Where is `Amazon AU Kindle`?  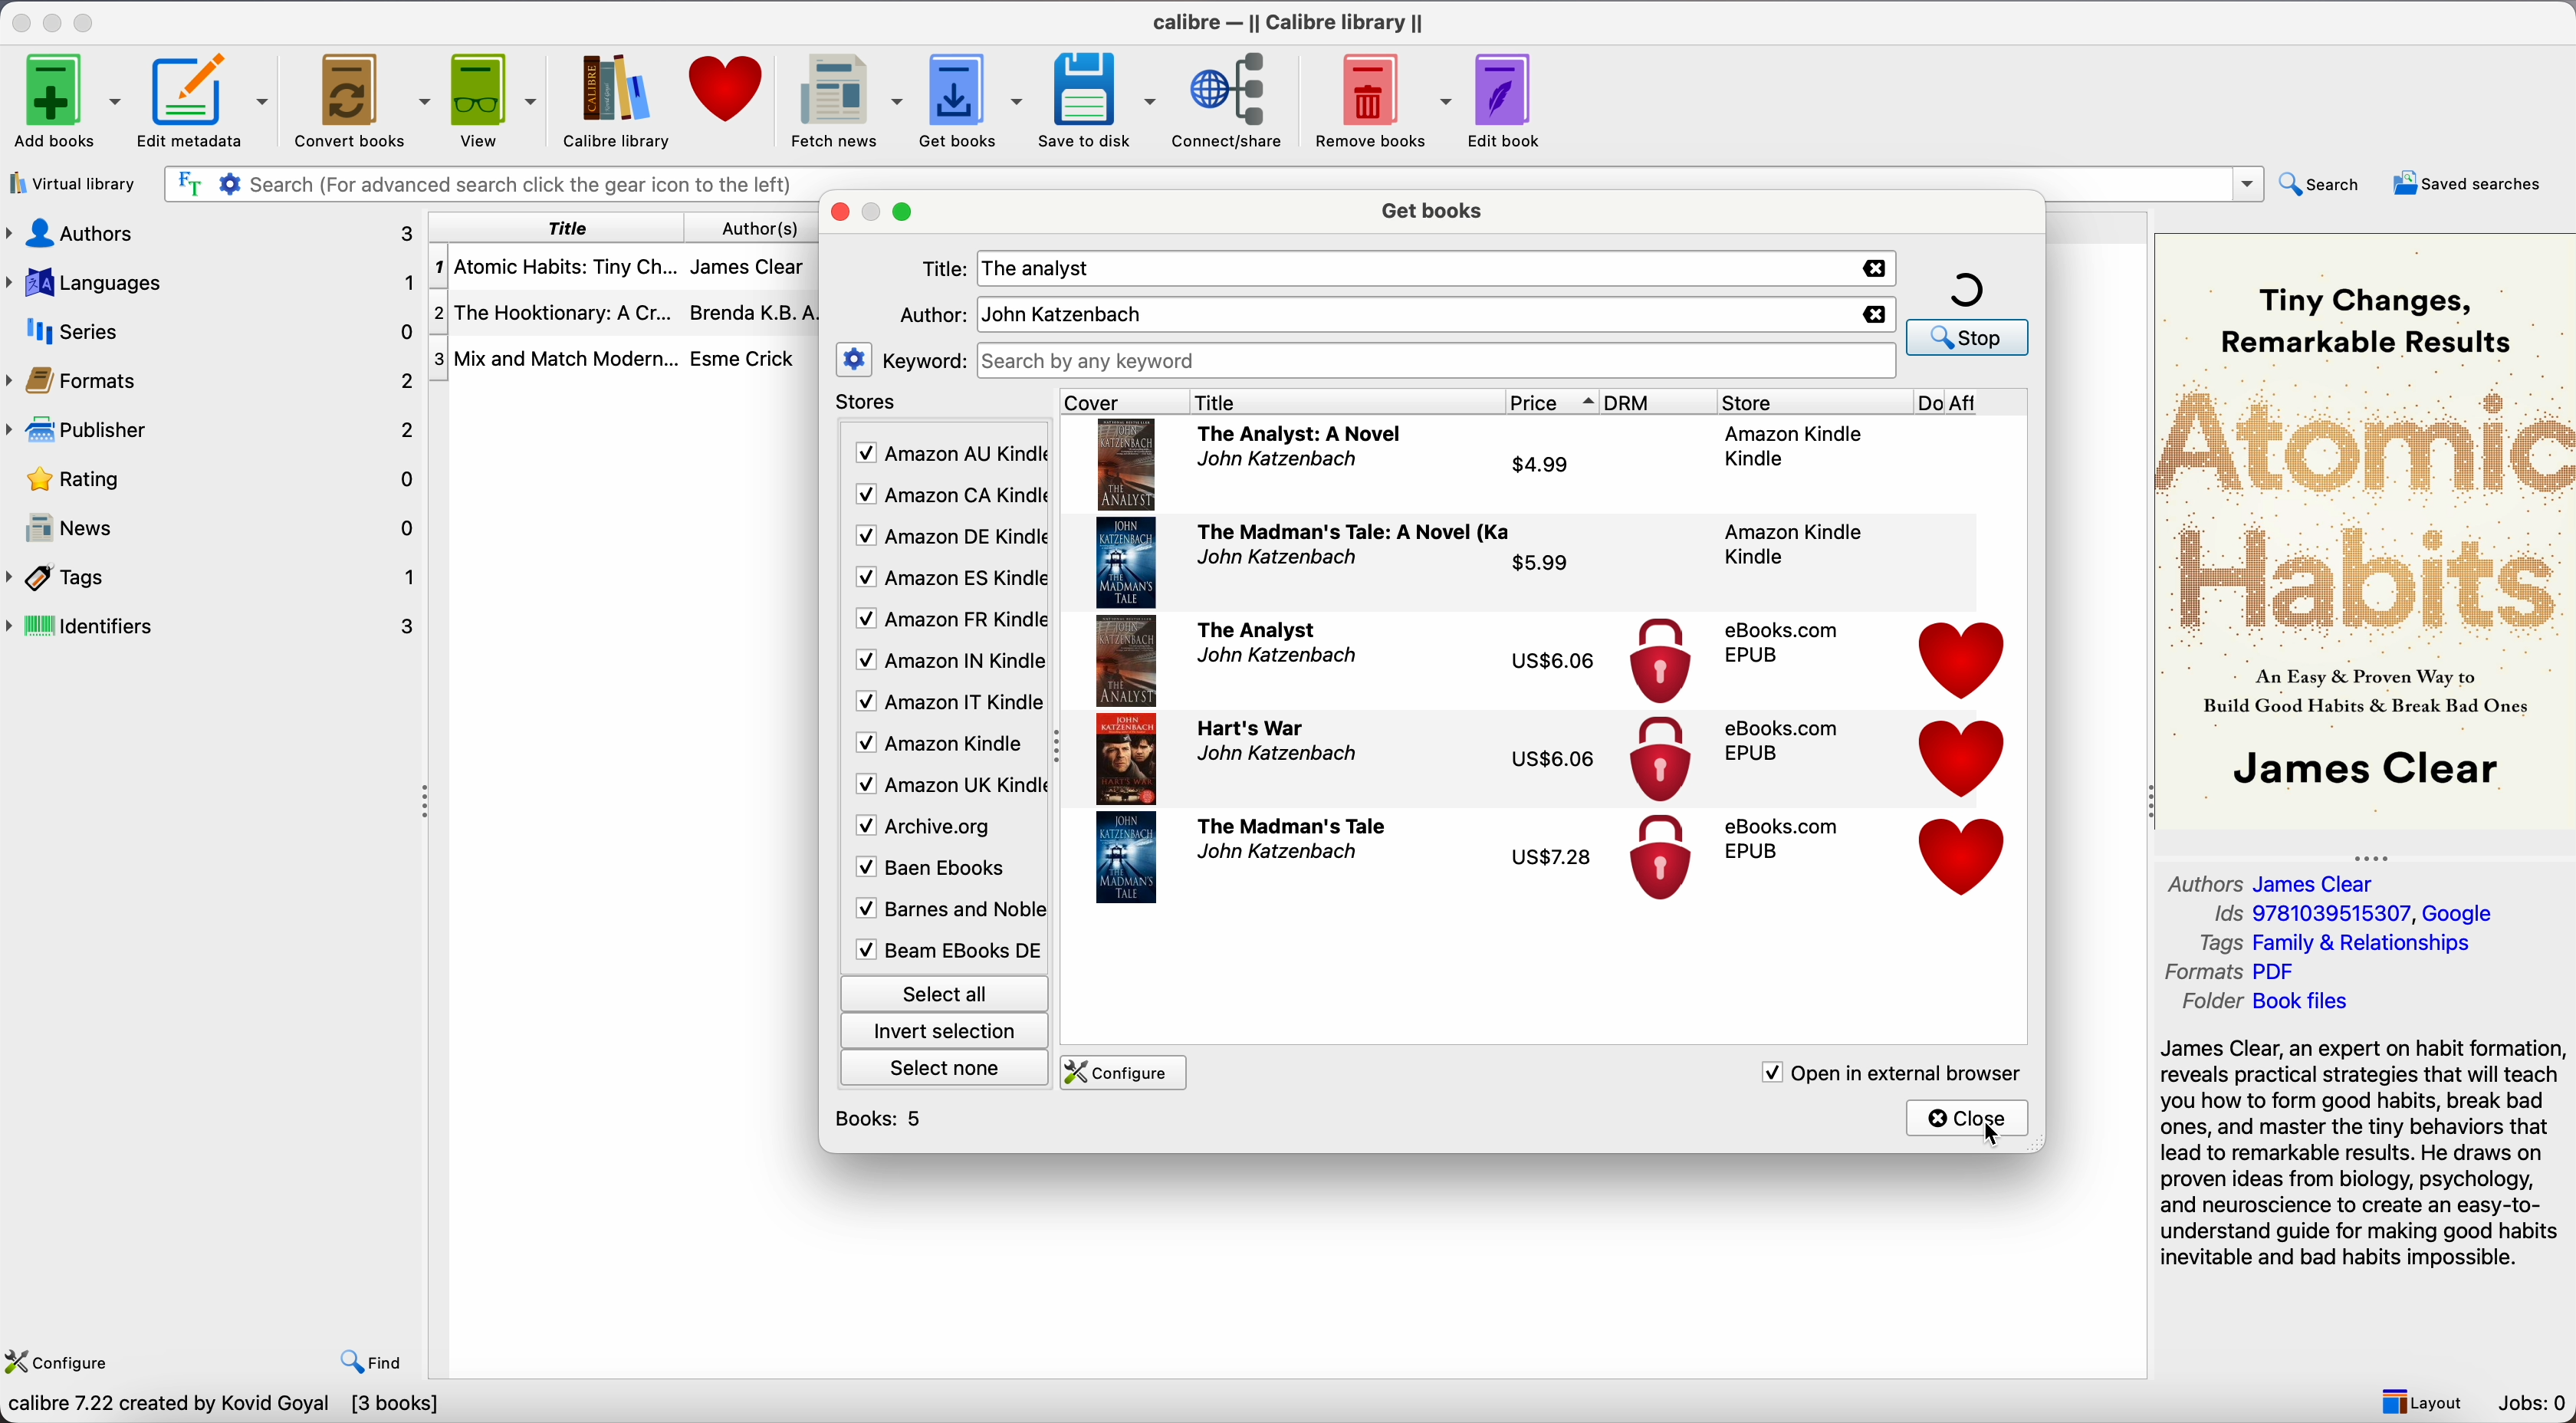
Amazon AU Kindle is located at coordinates (948, 454).